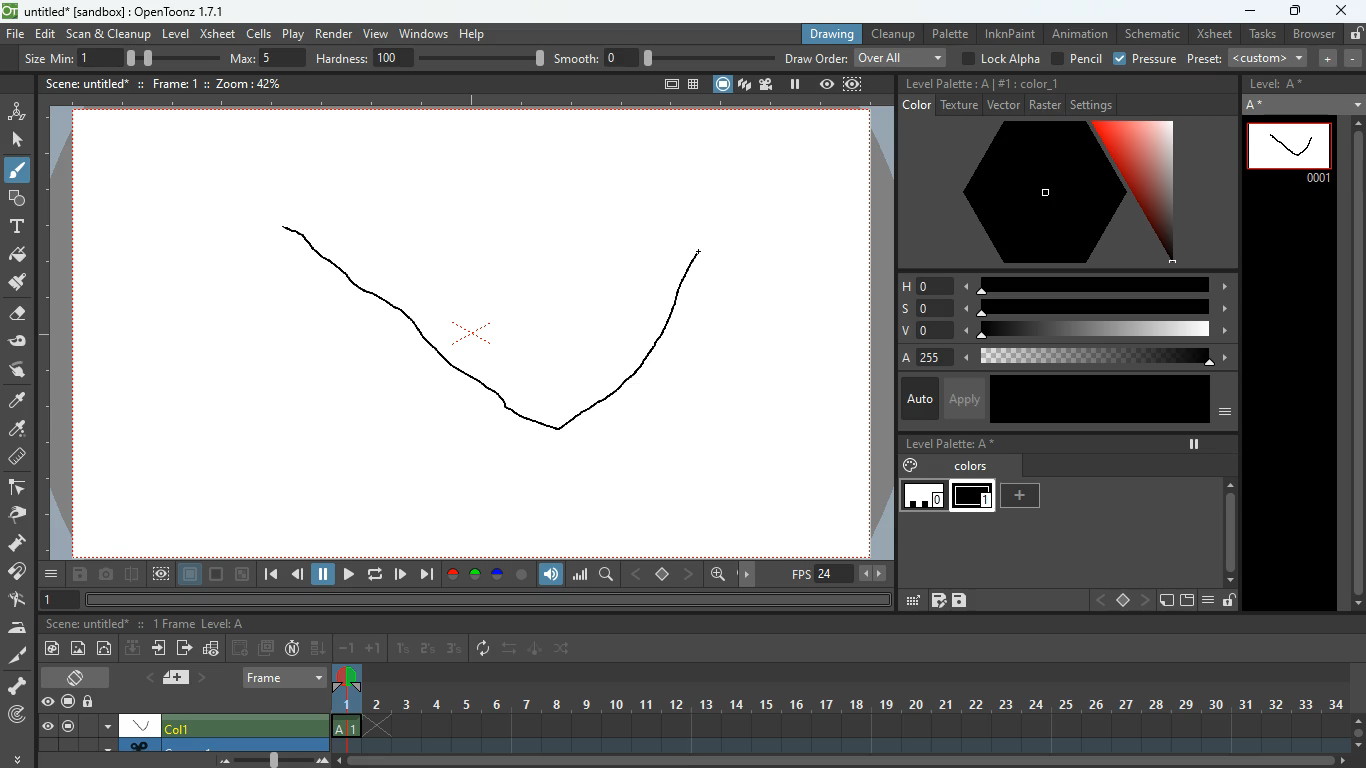 Image resolution: width=1366 pixels, height=768 pixels. I want to click on render, so click(335, 32).